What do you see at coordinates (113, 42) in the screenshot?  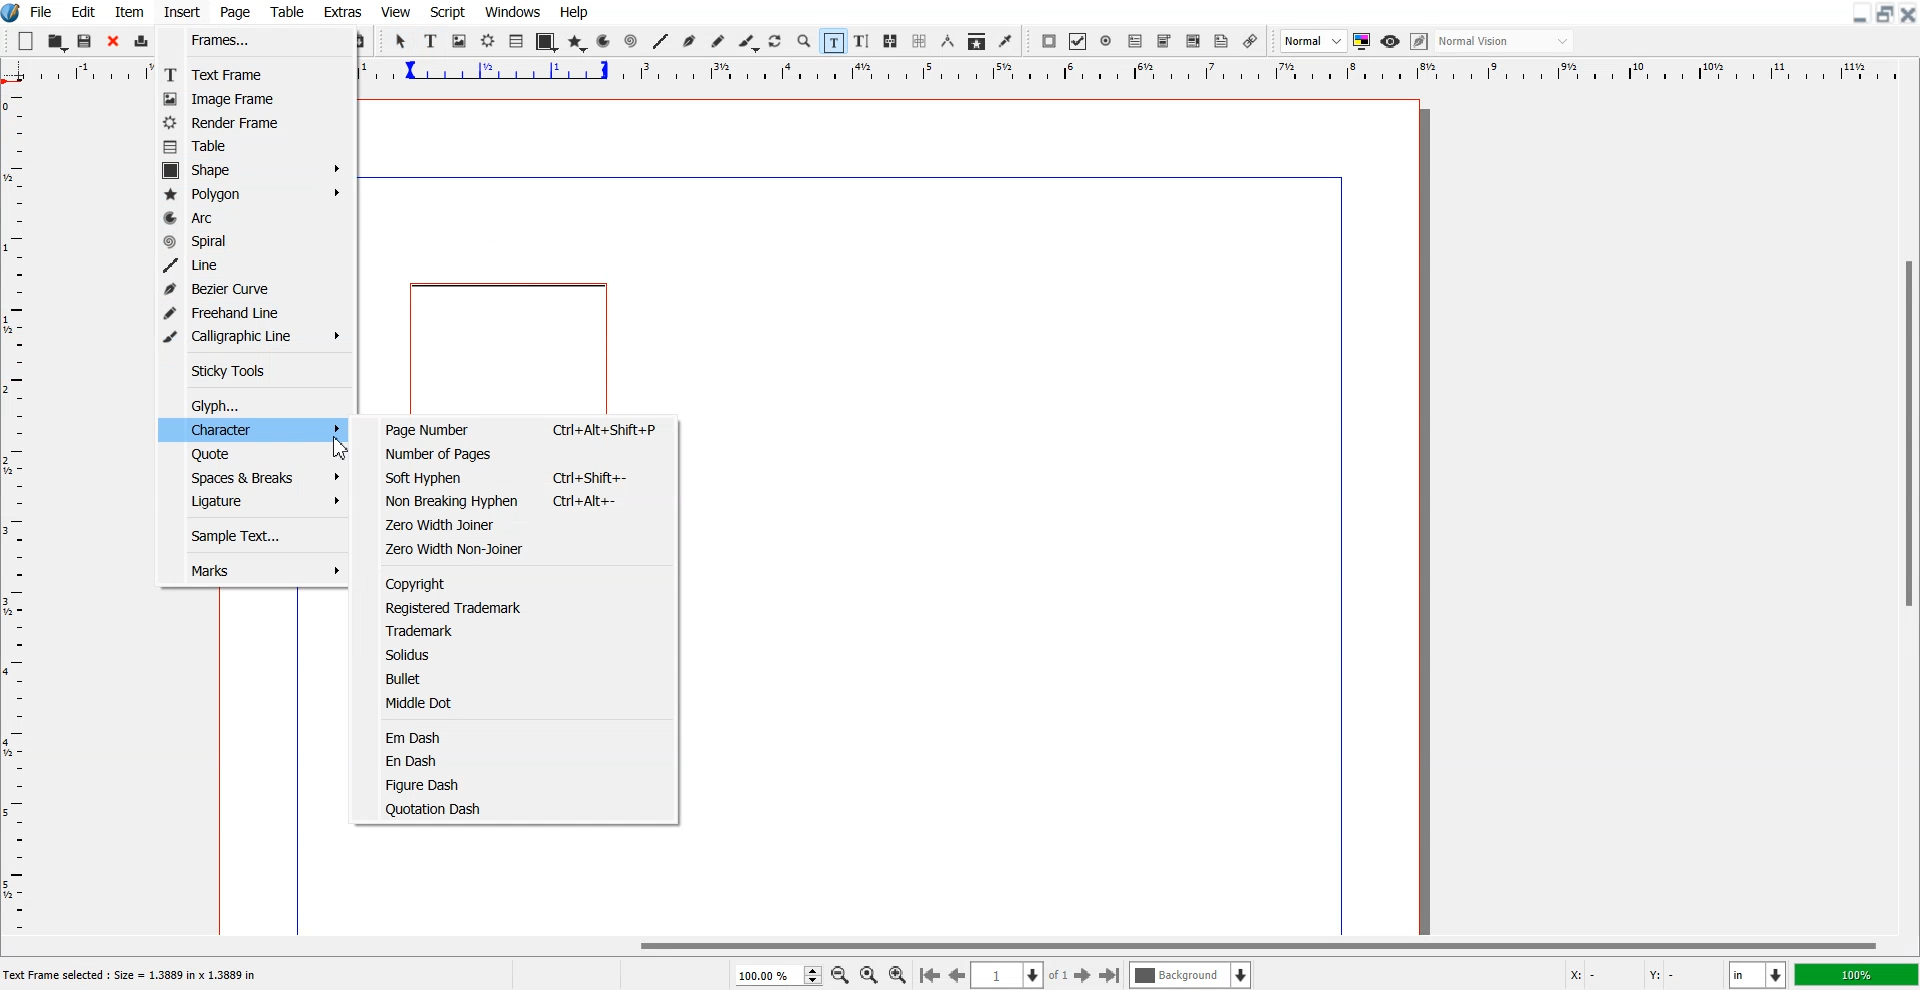 I see `Close` at bounding box center [113, 42].